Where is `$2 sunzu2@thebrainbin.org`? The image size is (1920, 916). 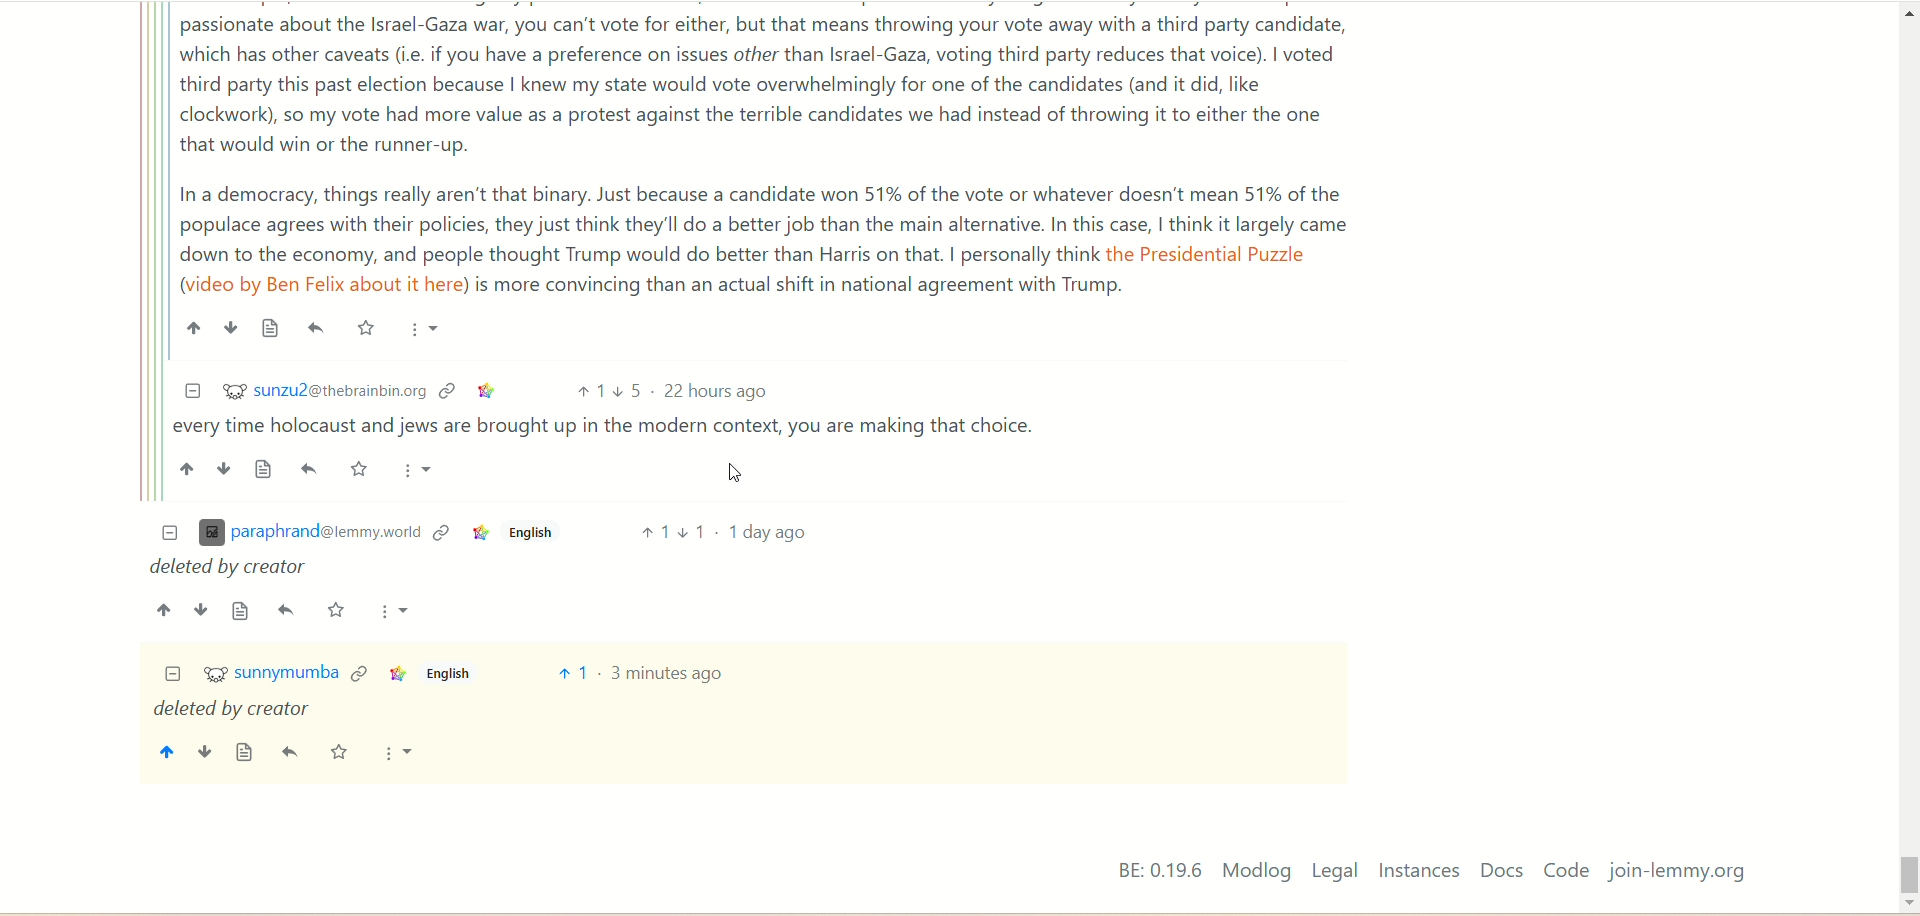 $2 sunzu2@thebrainbin.org is located at coordinates (325, 389).